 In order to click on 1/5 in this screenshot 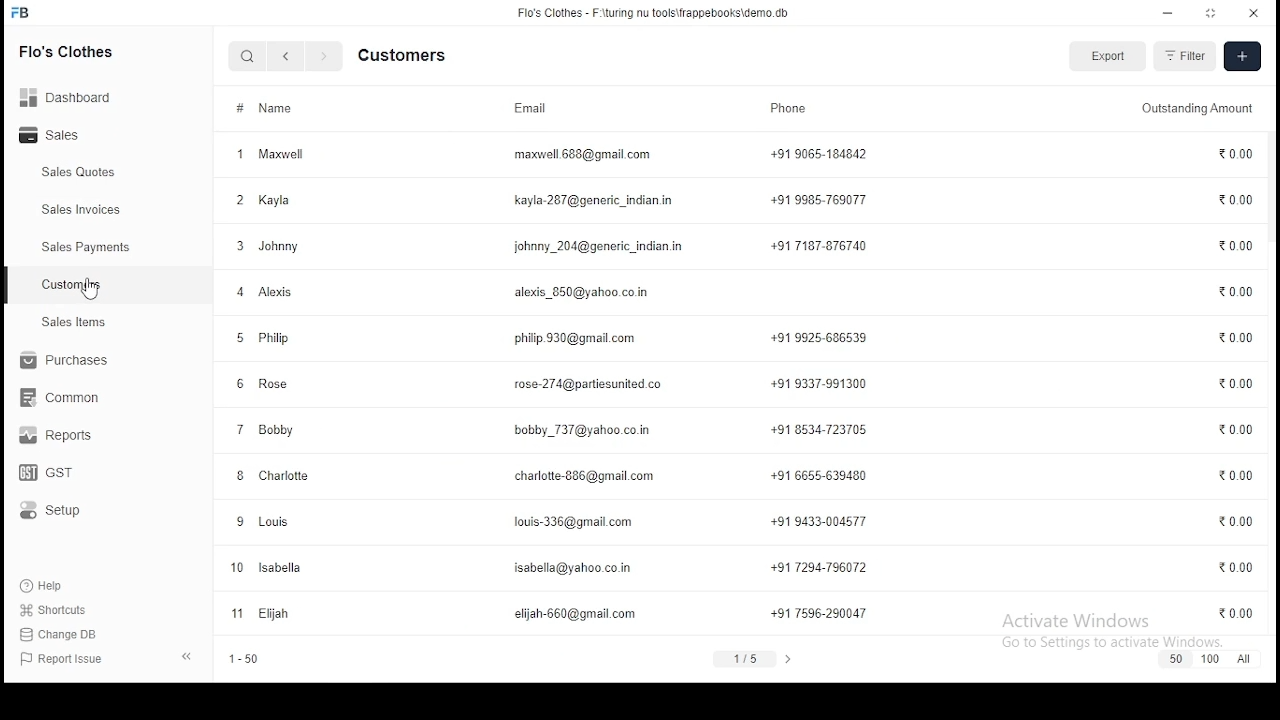, I will do `click(759, 658)`.